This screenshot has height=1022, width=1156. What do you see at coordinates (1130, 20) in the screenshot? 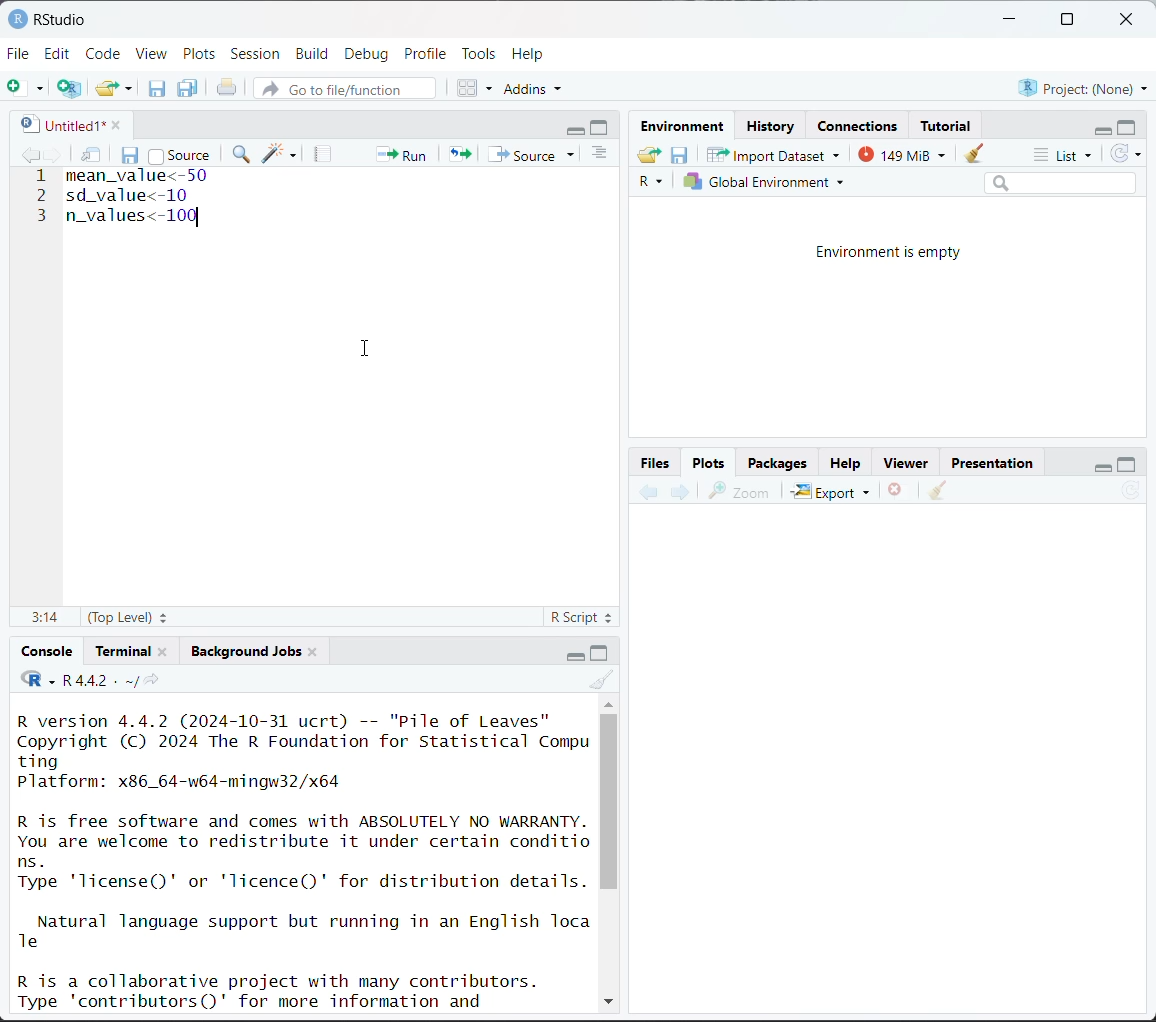
I see `close` at bounding box center [1130, 20].